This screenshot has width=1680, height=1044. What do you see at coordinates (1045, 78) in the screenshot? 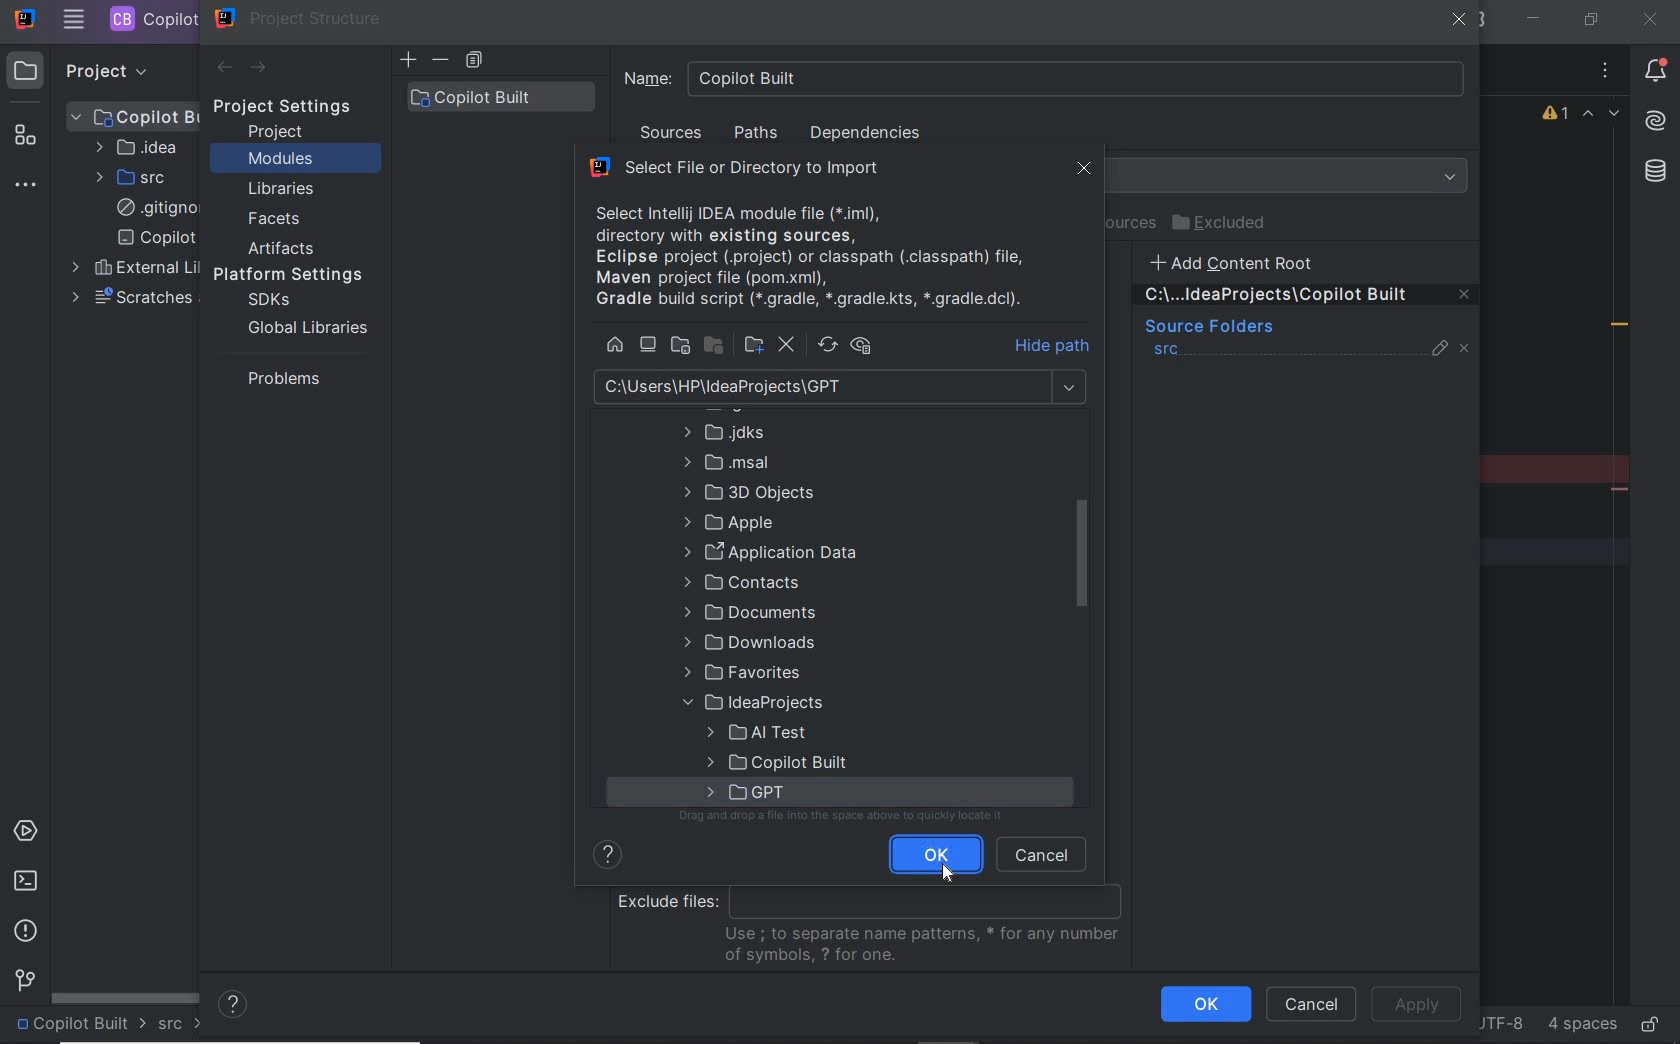
I see `Name` at bounding box center [1045, 78].